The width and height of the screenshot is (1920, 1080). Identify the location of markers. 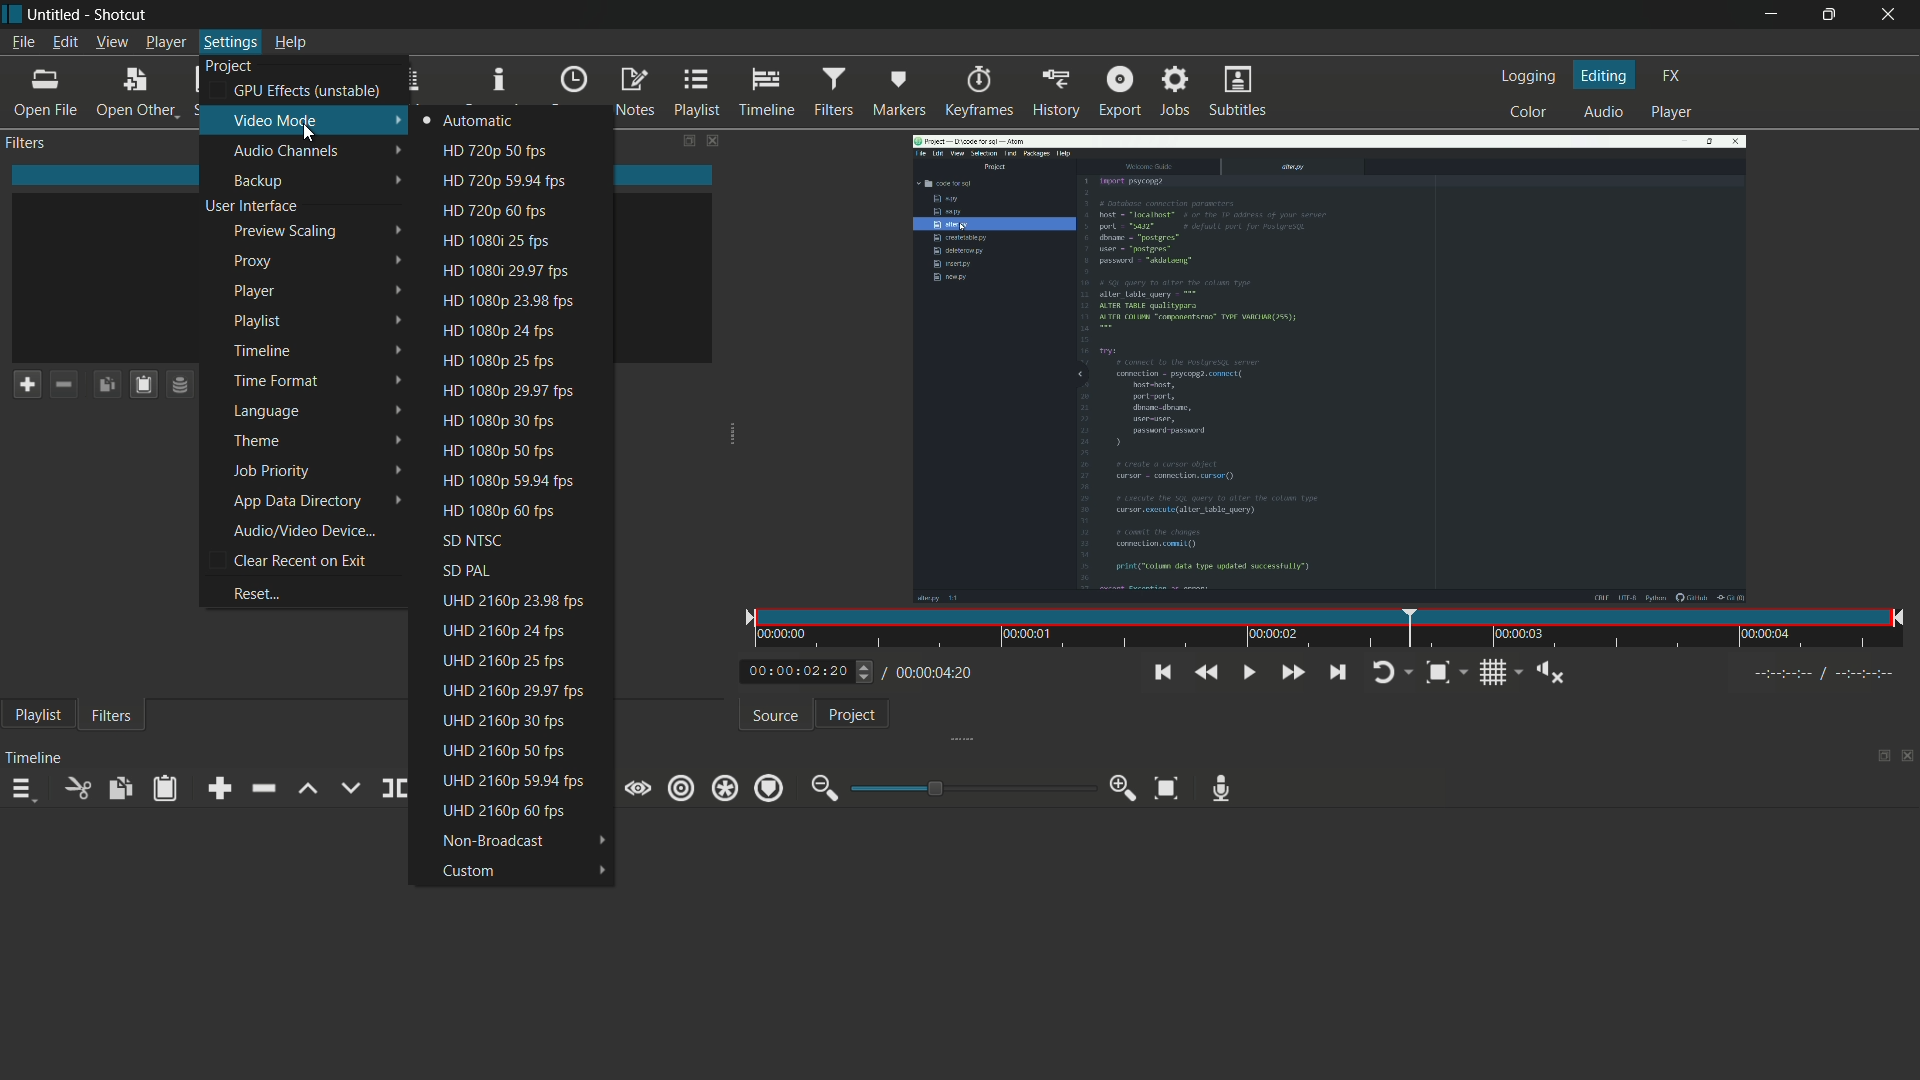
(900, 93).